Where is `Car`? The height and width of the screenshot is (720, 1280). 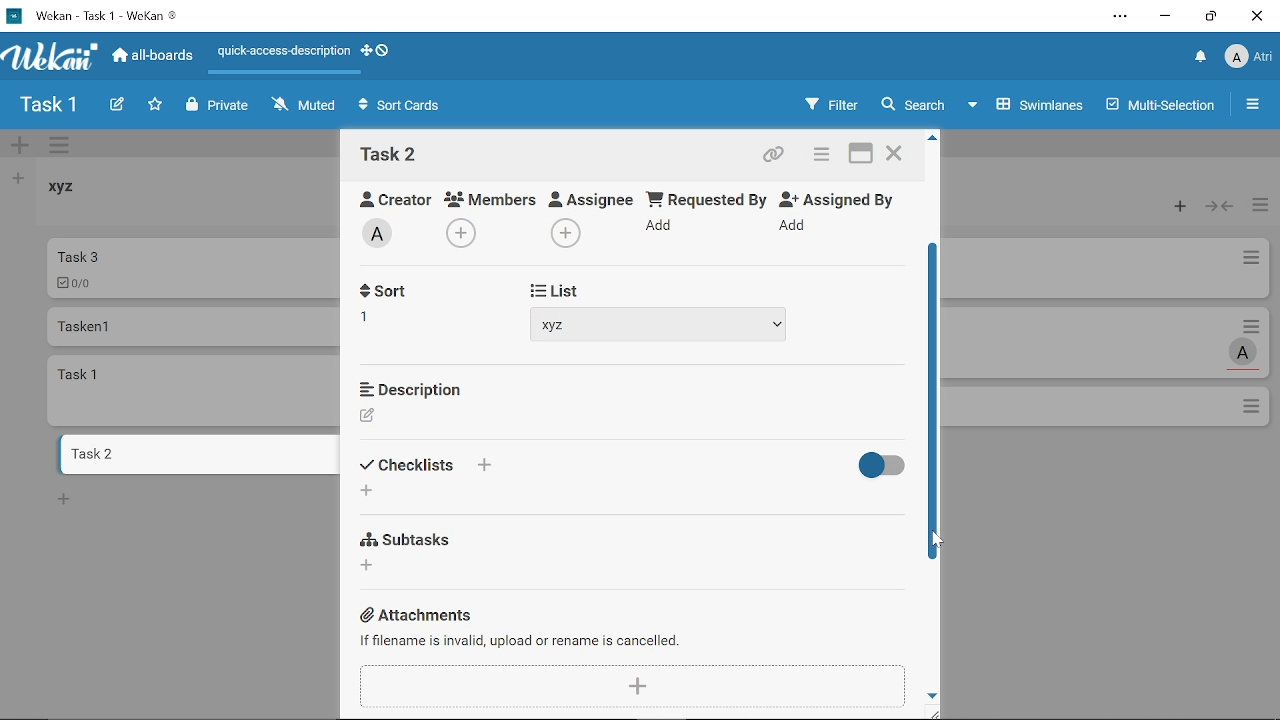
Car is located at coordinates (192, 267).